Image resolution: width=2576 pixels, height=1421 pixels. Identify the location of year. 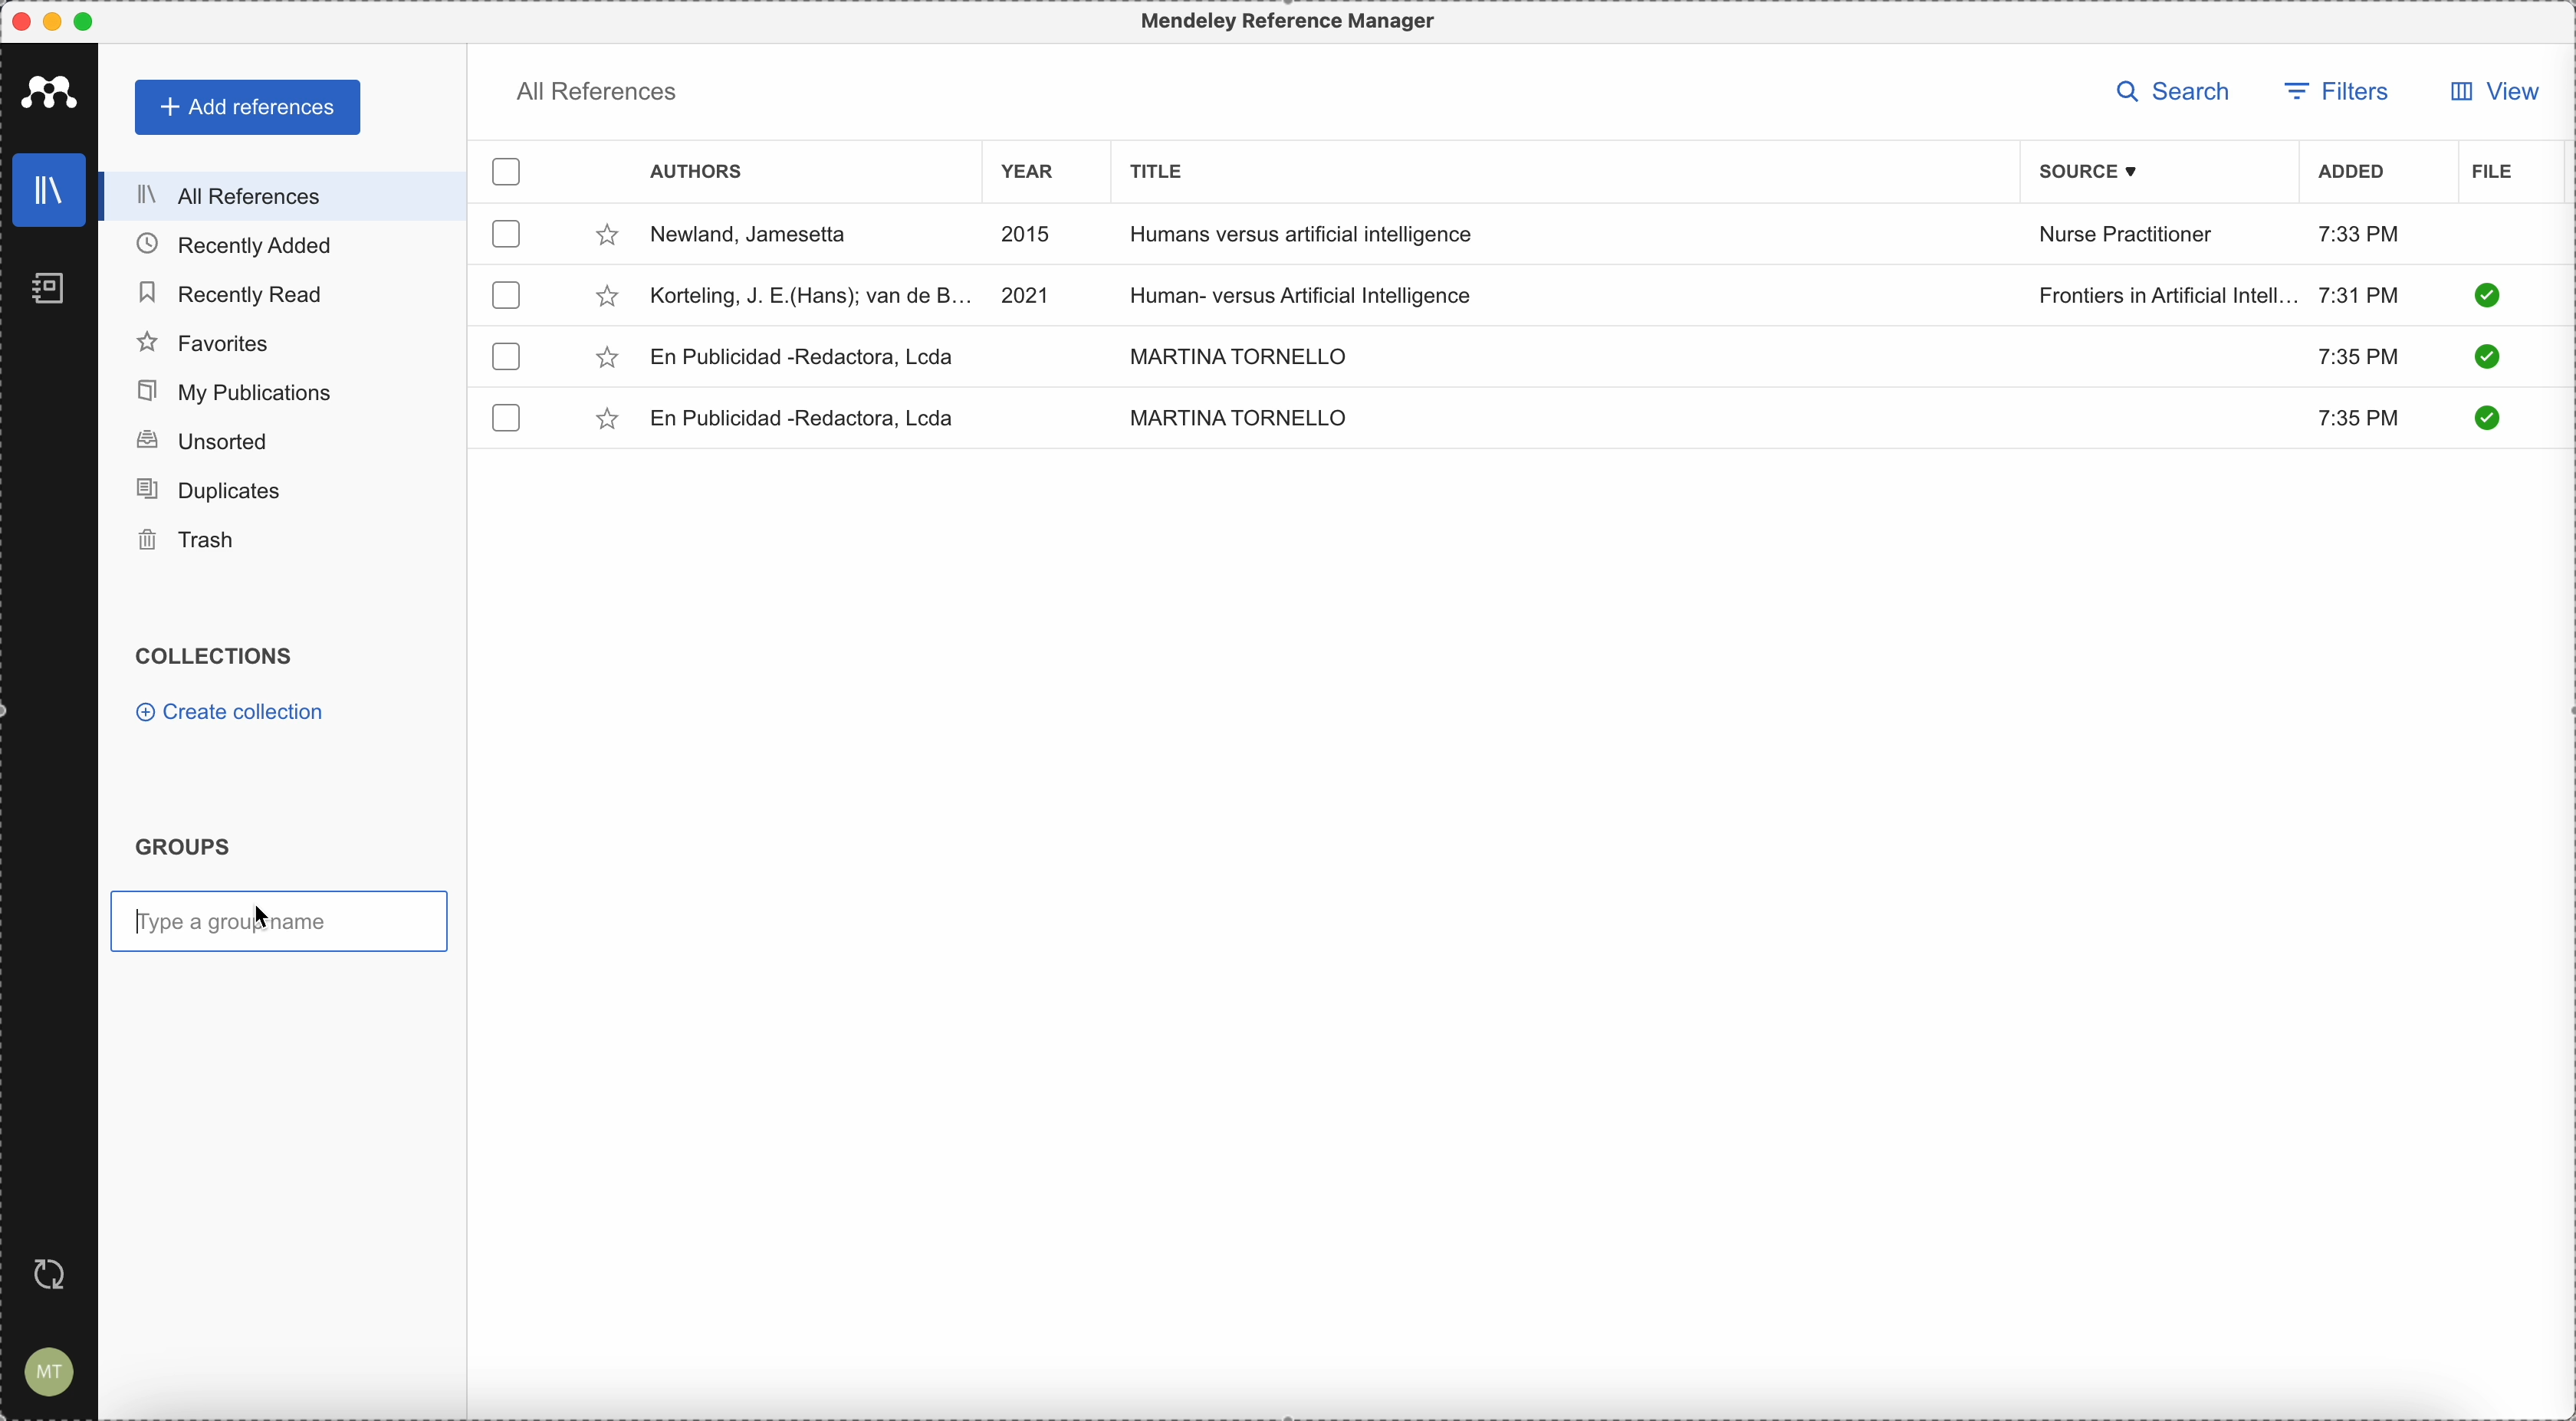
(1040, 175).